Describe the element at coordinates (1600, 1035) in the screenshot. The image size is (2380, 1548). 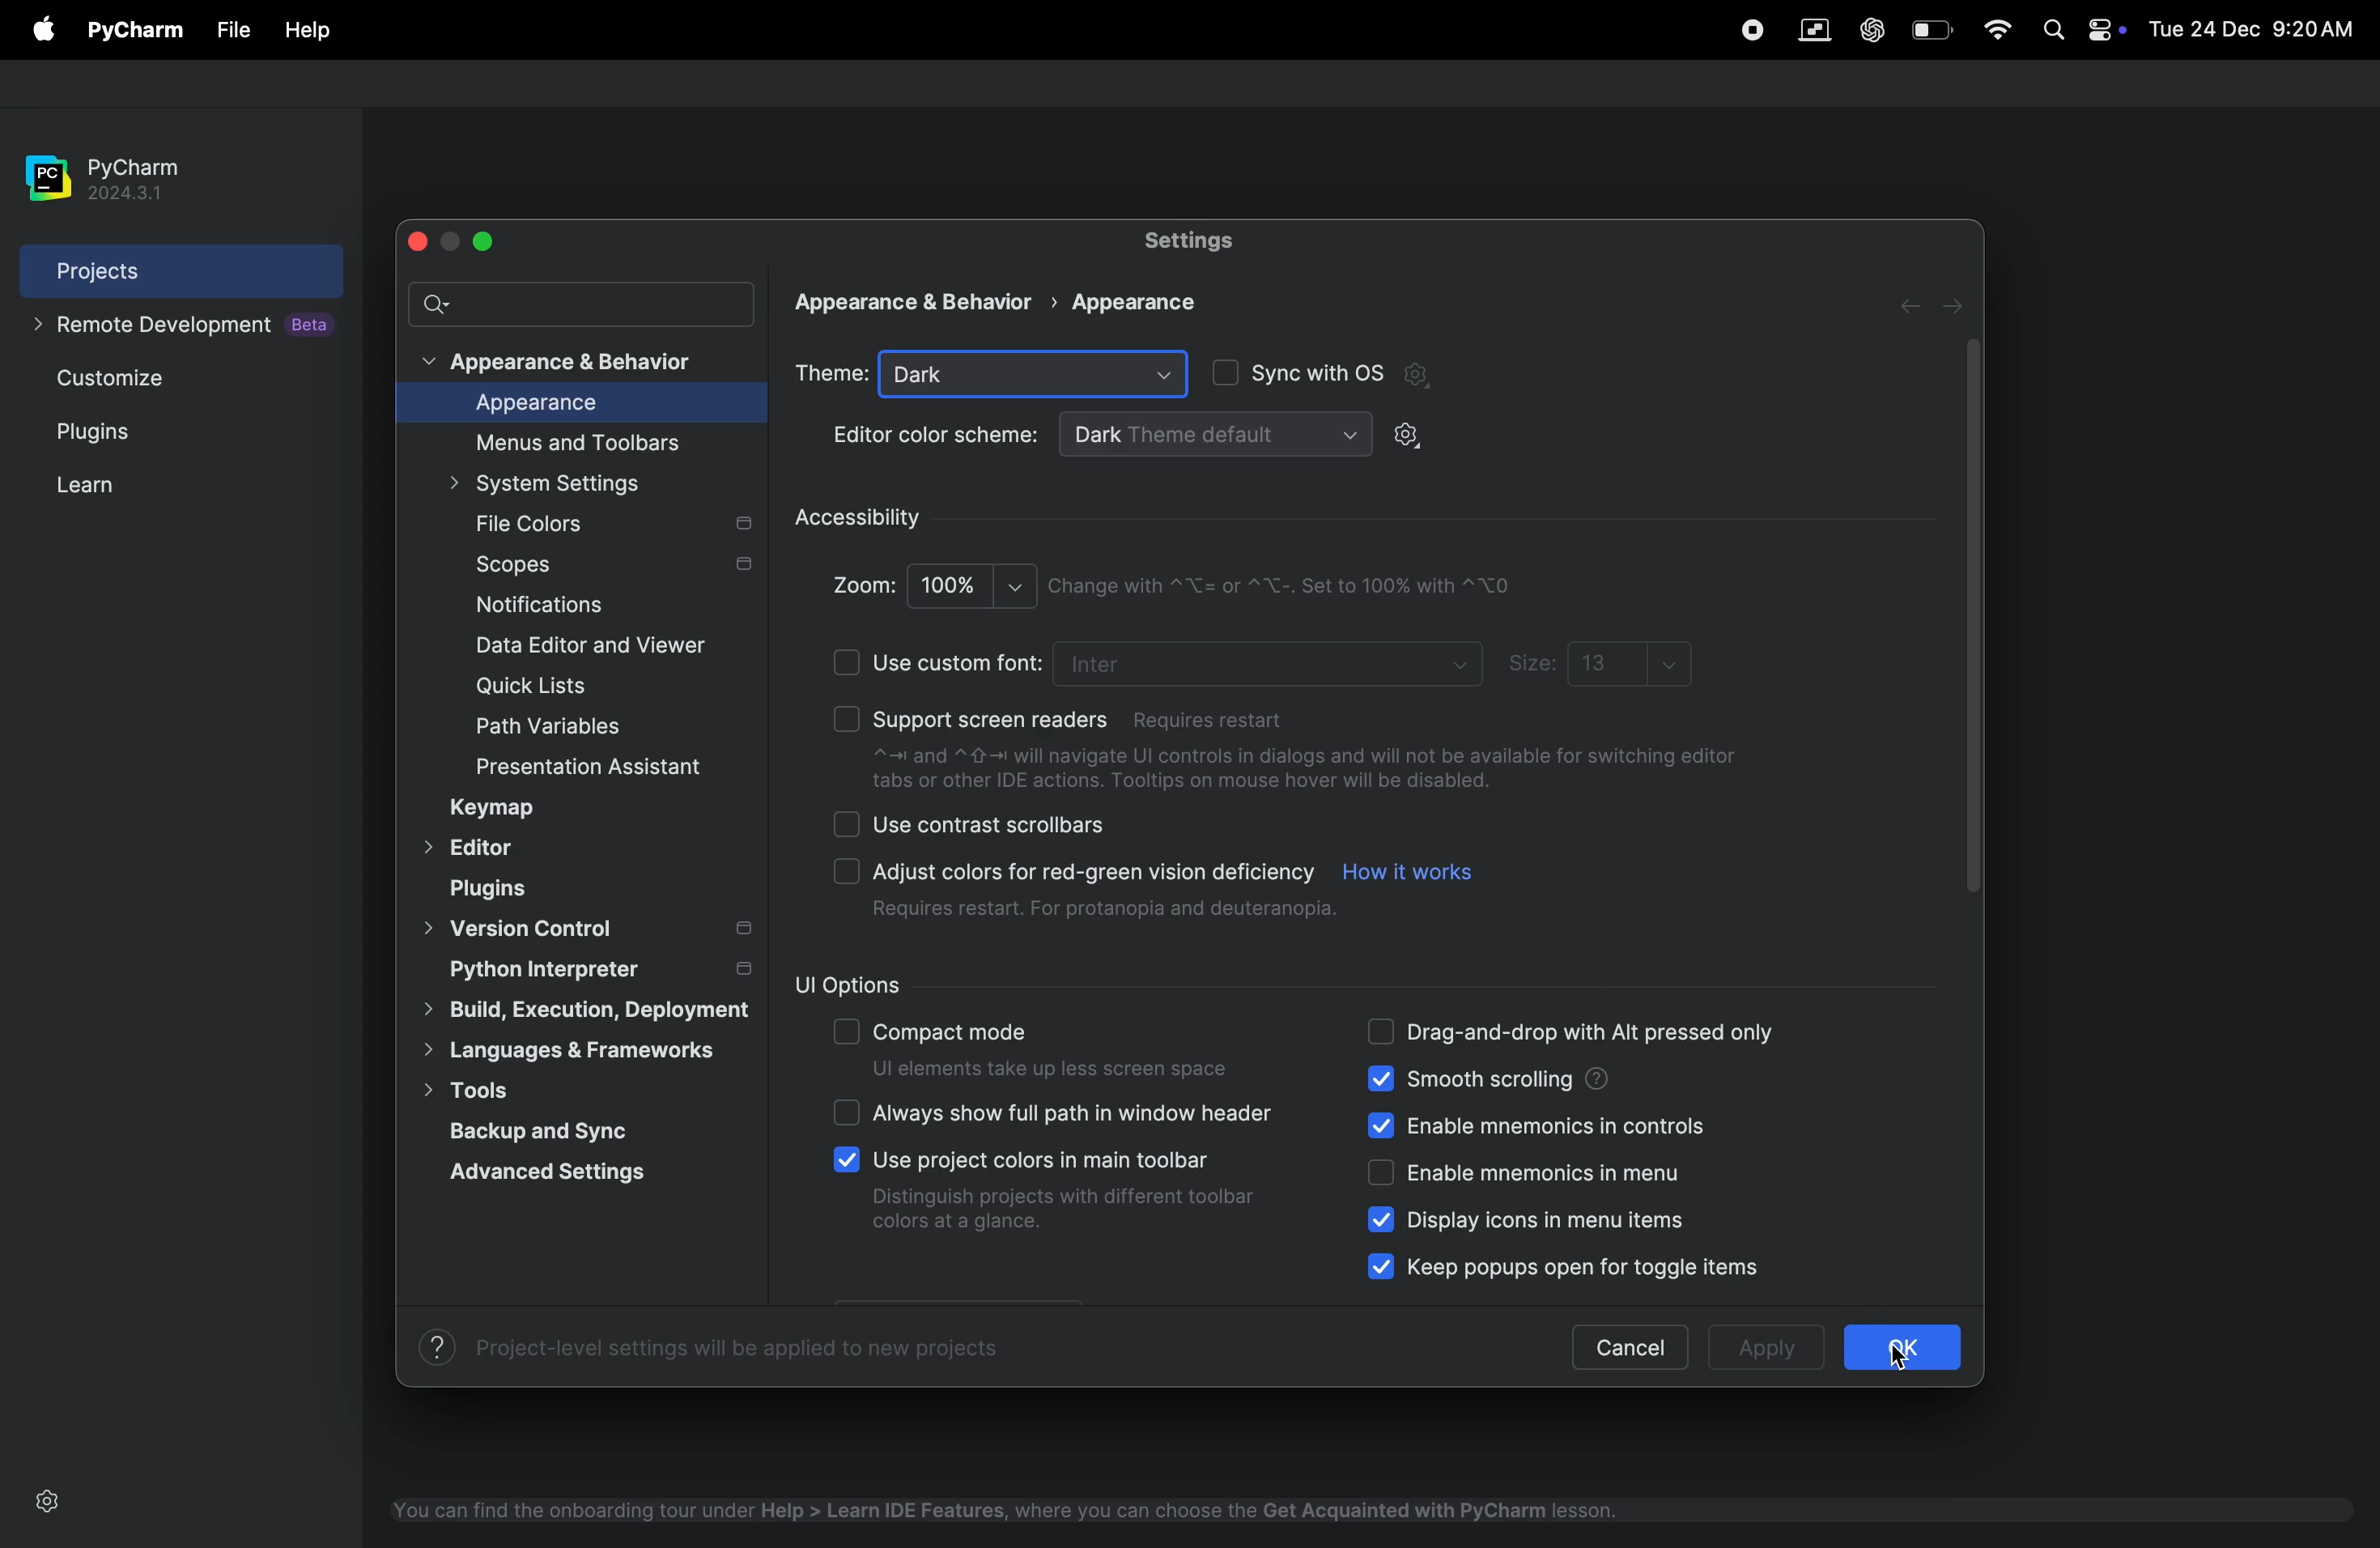
I see `drag and drop with alt only` at that location.